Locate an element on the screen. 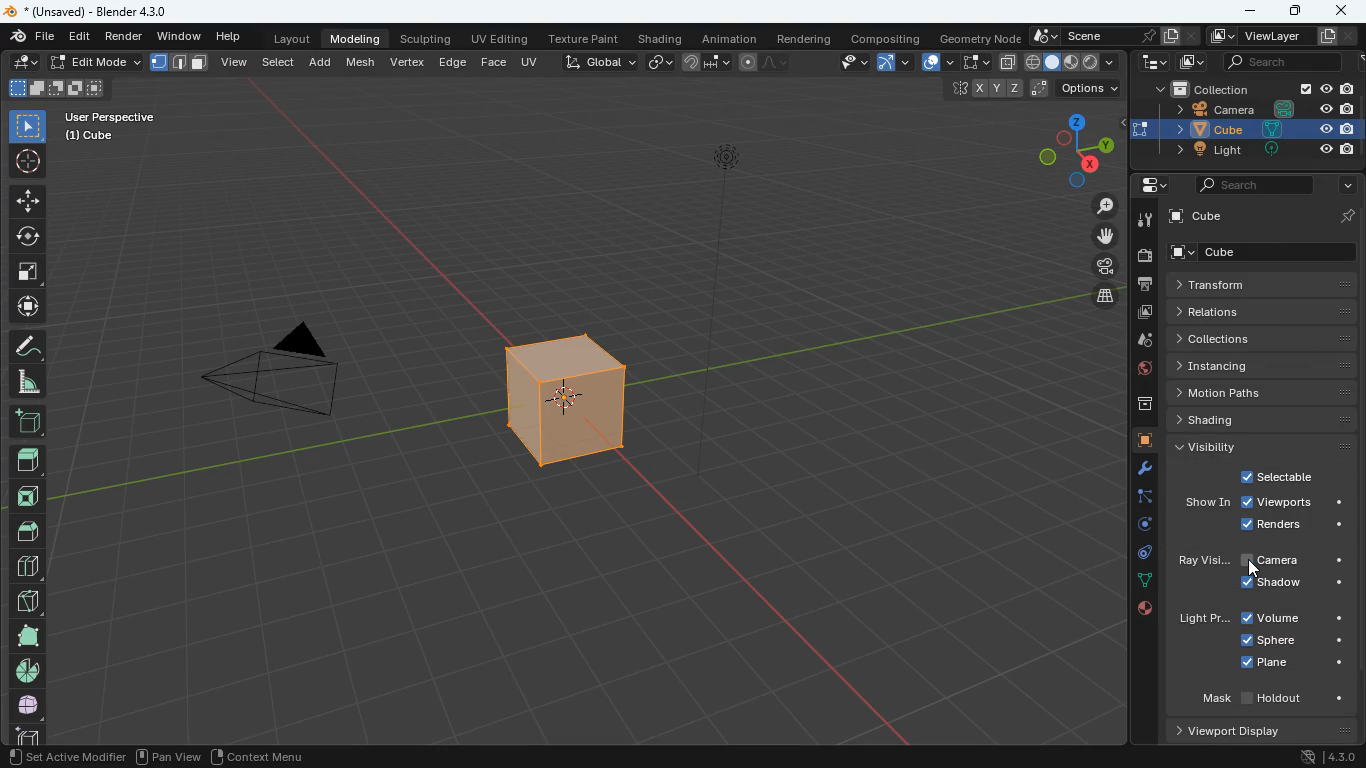 The height and width of the screenshot is (768, 1366). angle is located at coordinates (29, 383).